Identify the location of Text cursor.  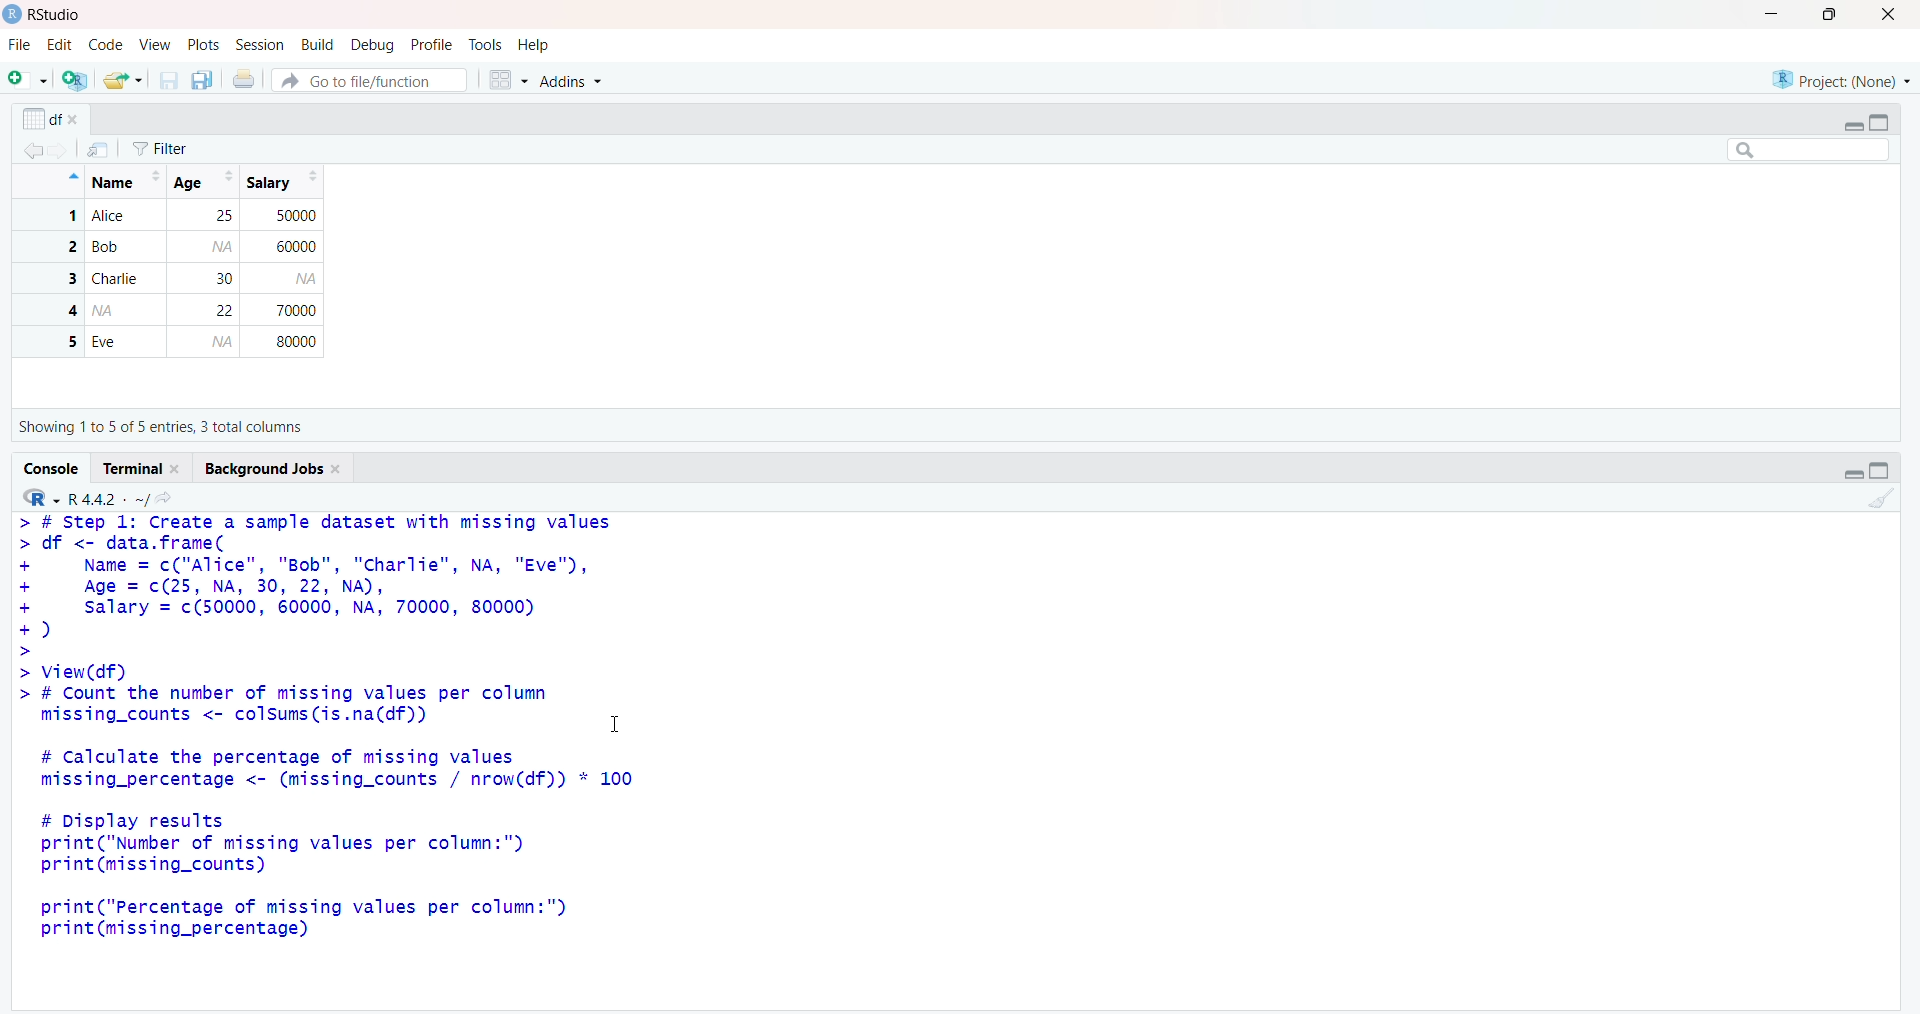
(626, 728).